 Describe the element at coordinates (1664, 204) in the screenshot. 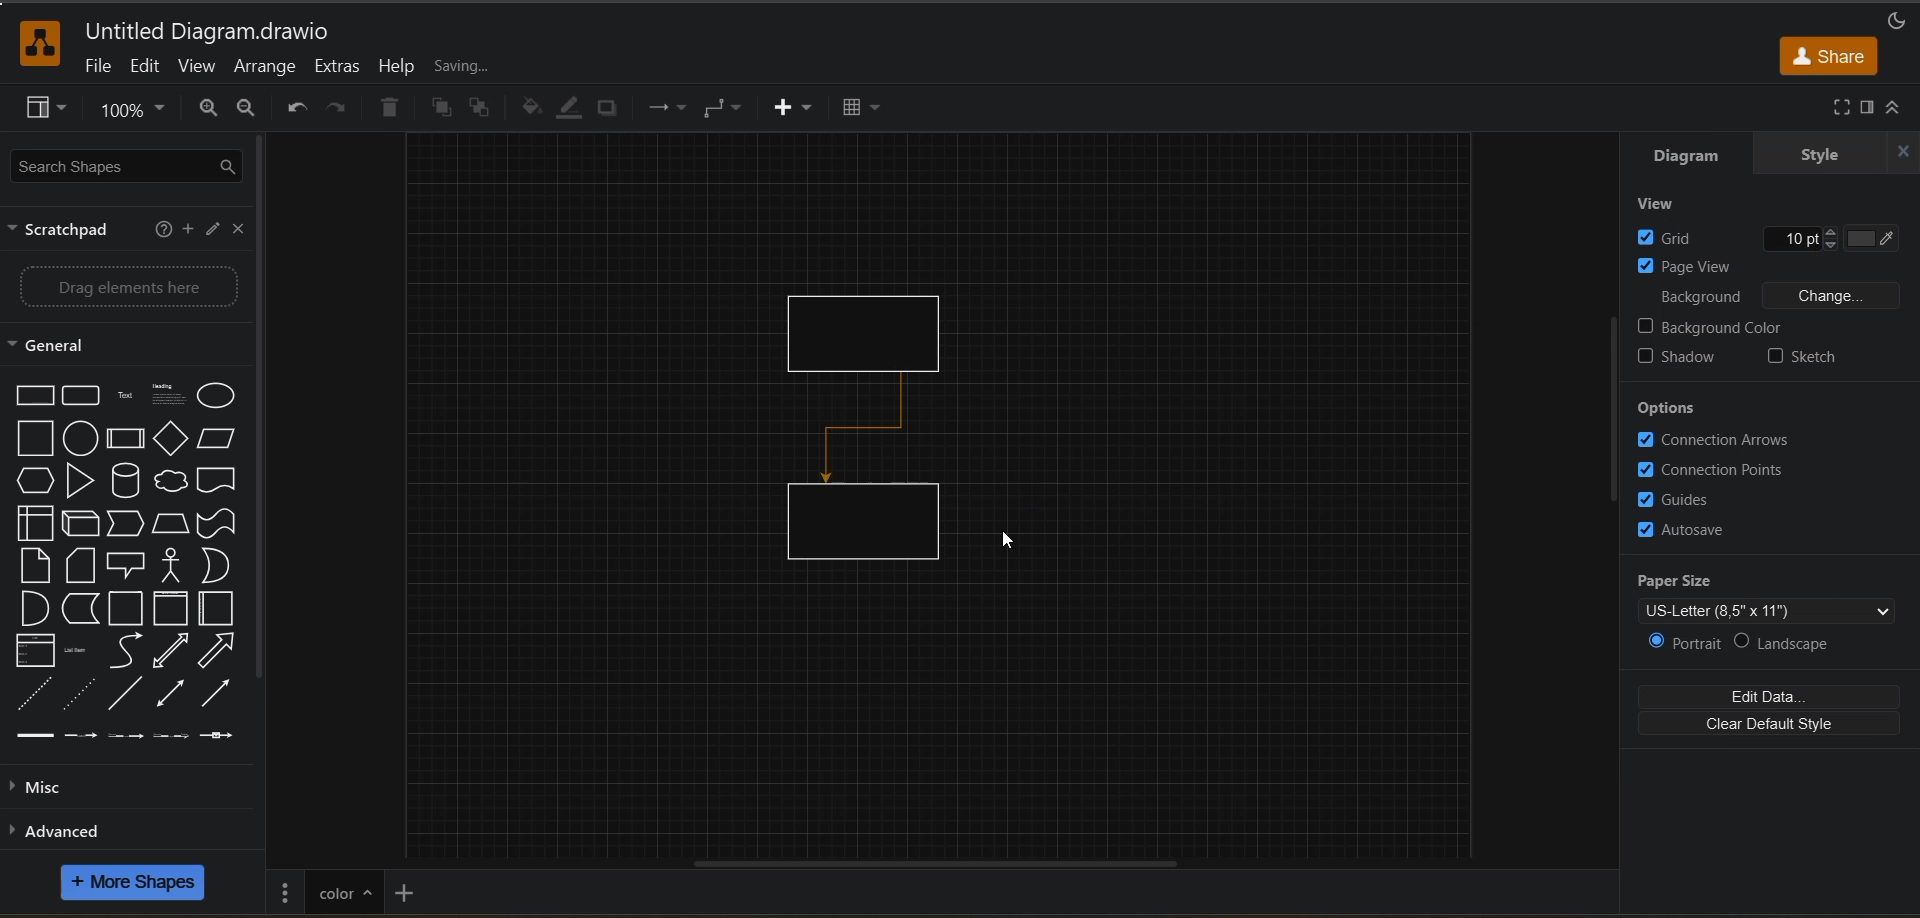

I see `view` at that location.